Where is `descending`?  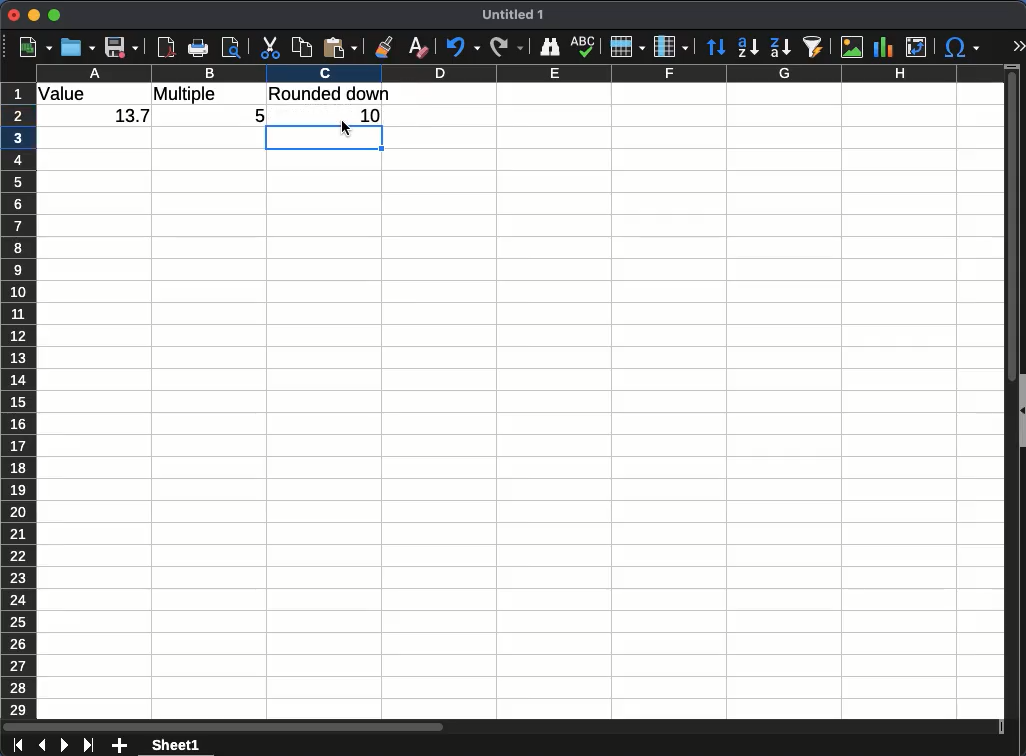 descending is located at coordinates (780, 48).